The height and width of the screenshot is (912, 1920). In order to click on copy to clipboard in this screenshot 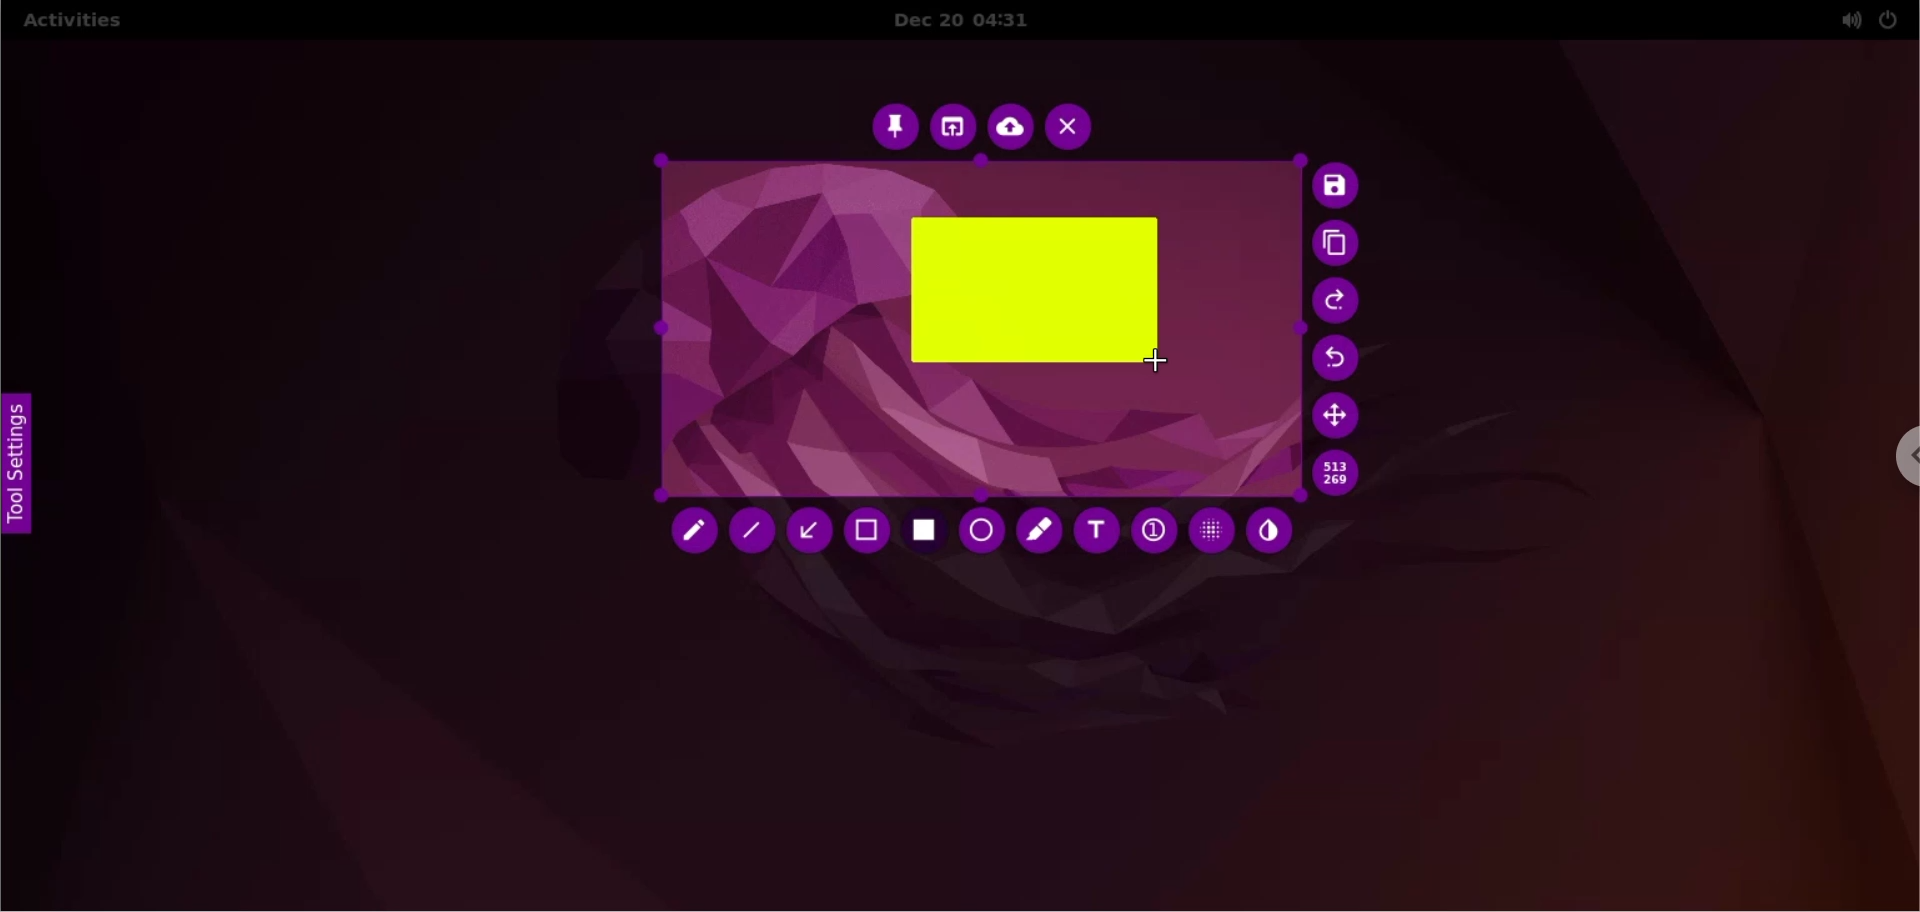, I will do `click(1340, 245)`.